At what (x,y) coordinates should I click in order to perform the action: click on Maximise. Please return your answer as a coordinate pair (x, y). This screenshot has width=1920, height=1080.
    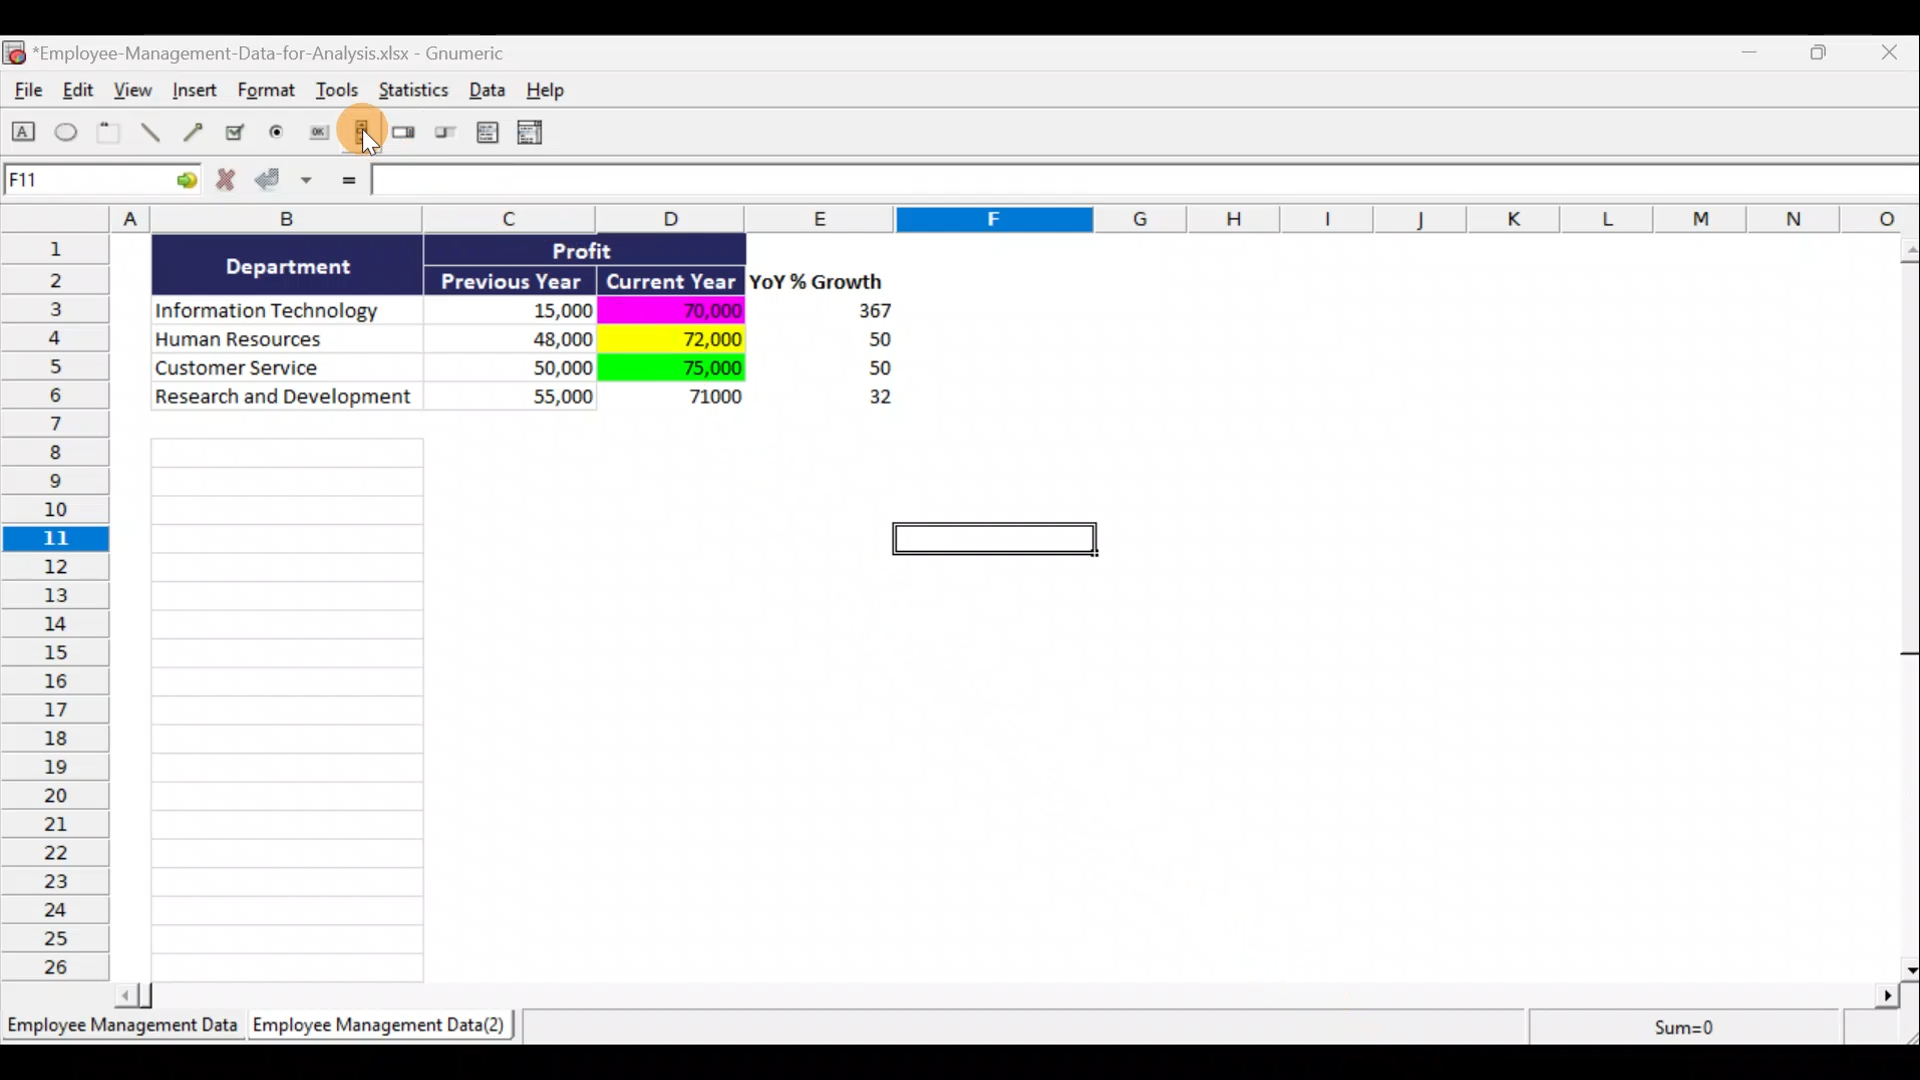
    Looking at the image, I should click on (1829, 50).